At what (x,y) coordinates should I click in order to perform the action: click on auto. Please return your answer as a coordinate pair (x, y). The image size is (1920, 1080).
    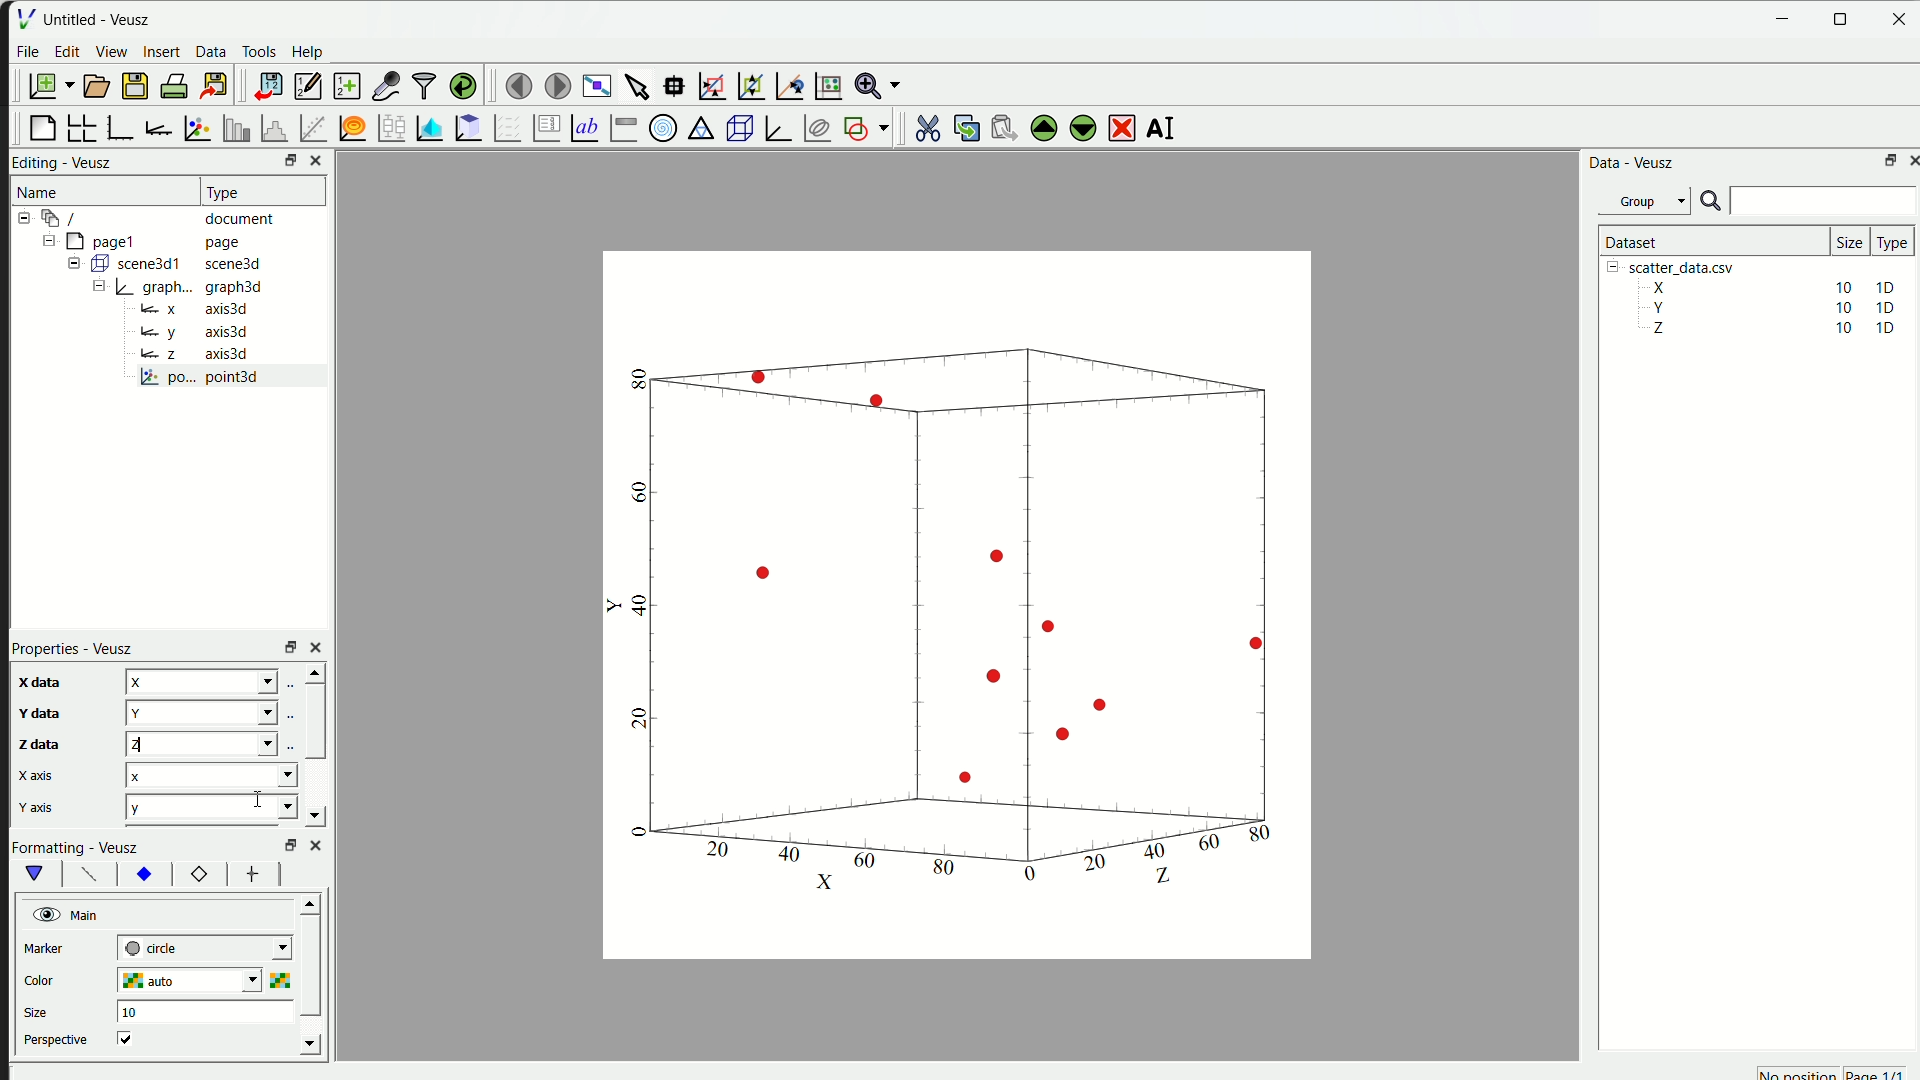
    Looking at the image, I should click on (208, 982).